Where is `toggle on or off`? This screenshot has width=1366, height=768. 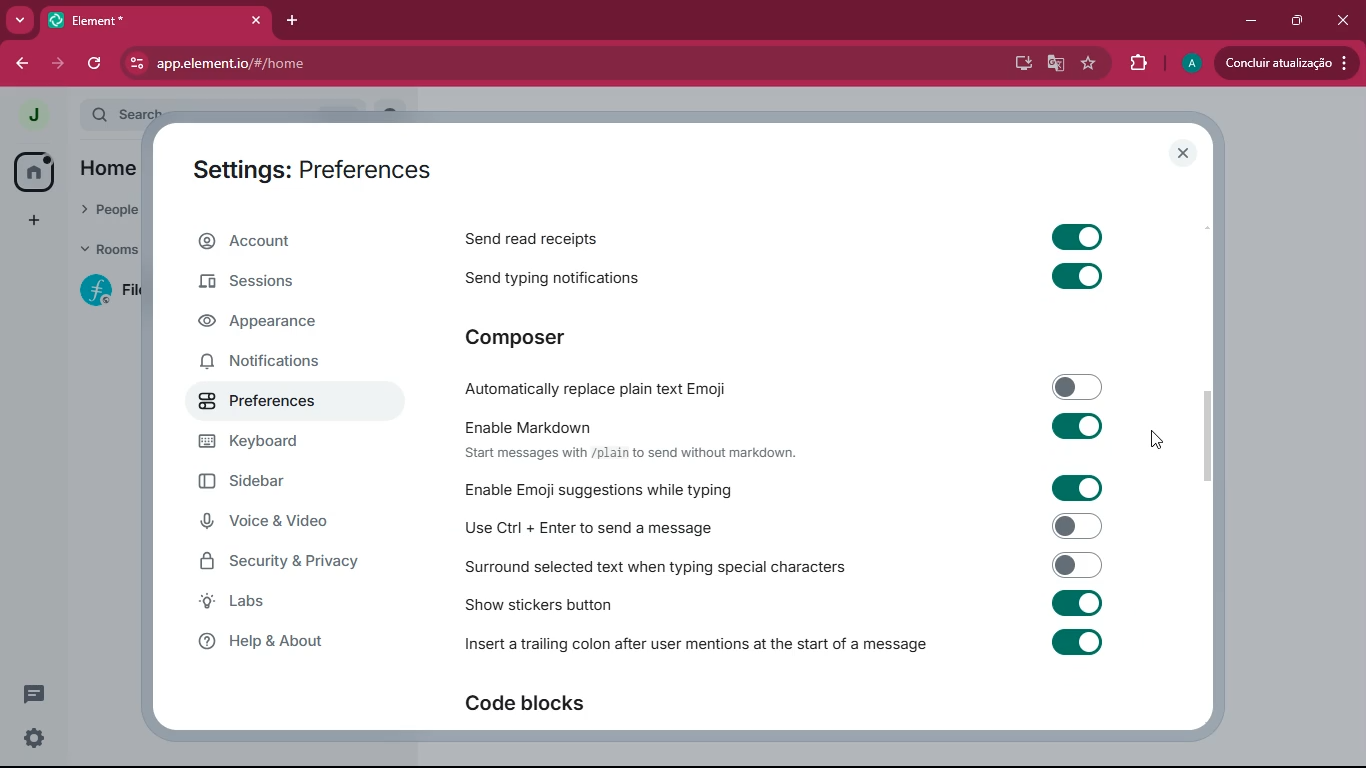
toggle on or off is located at coordinates (1076, 641).